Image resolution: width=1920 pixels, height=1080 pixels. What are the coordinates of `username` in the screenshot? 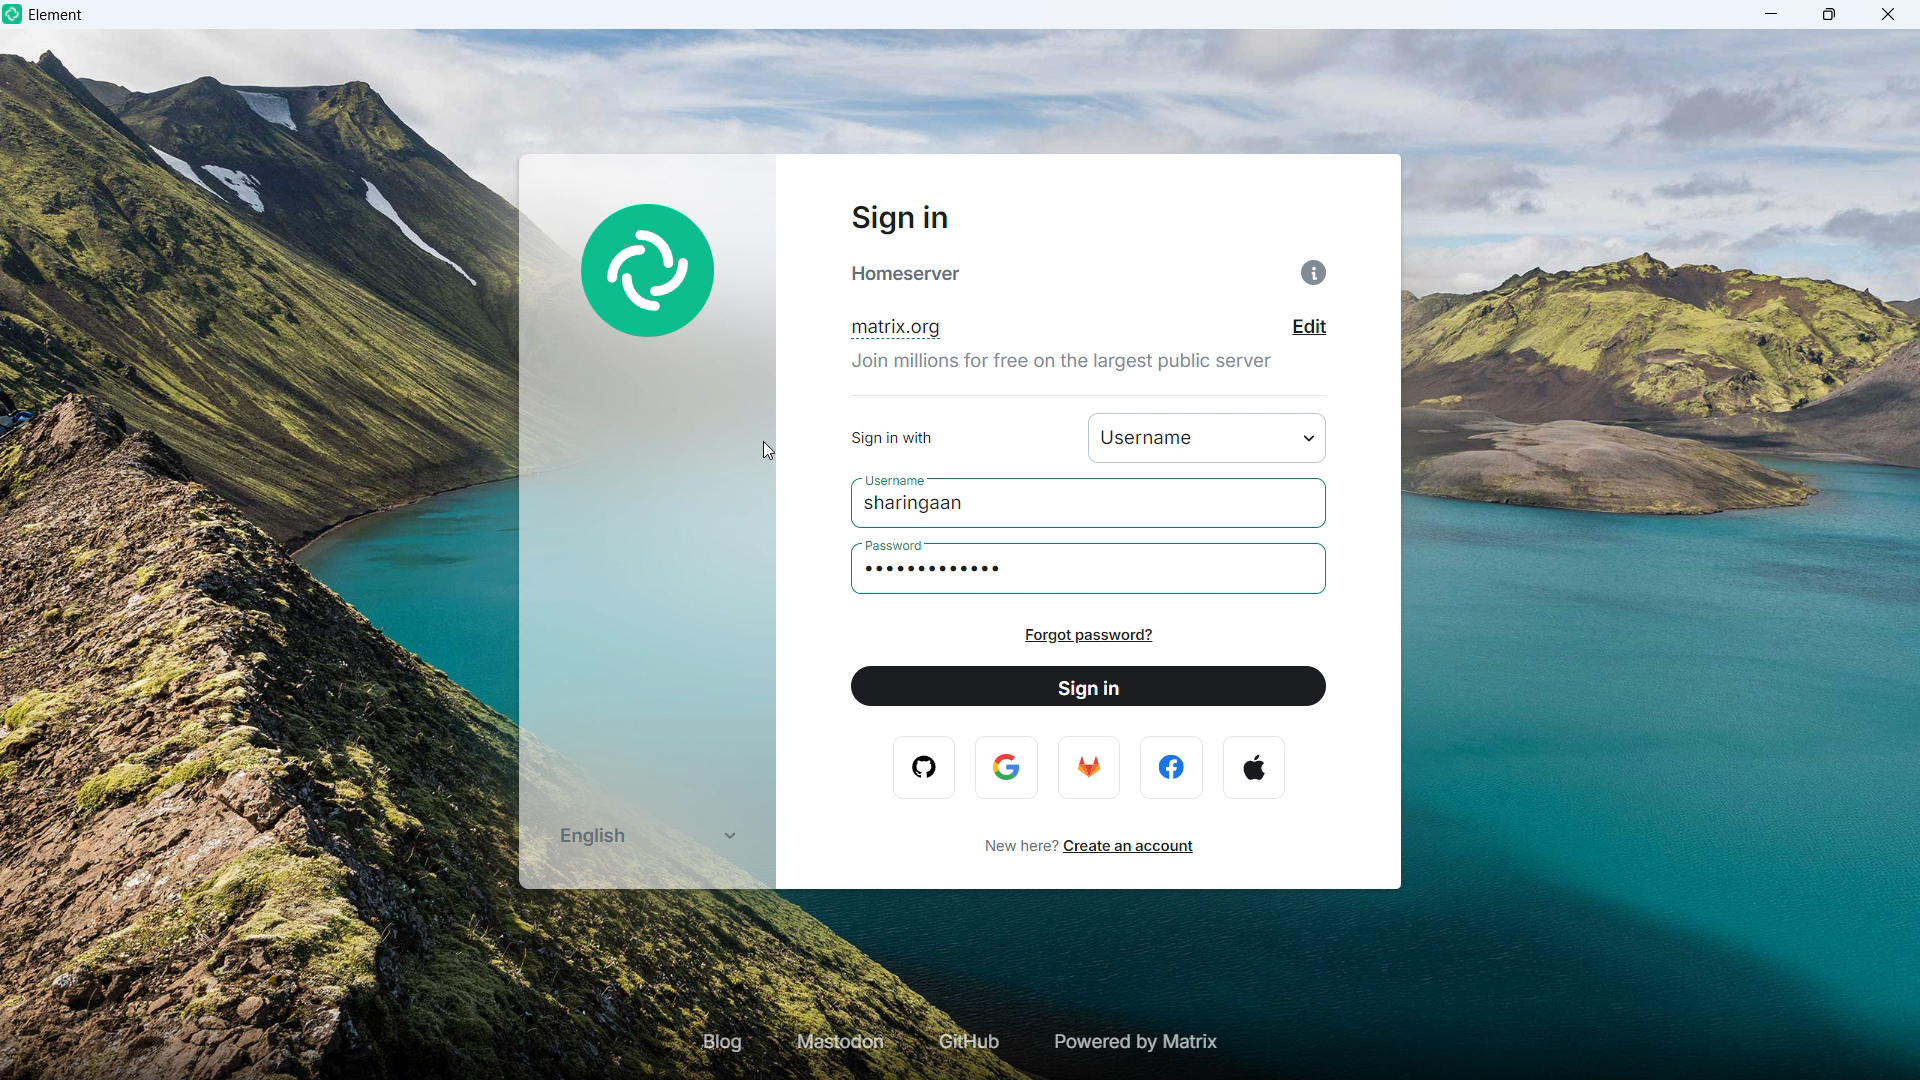 It's located at (1208, 437).